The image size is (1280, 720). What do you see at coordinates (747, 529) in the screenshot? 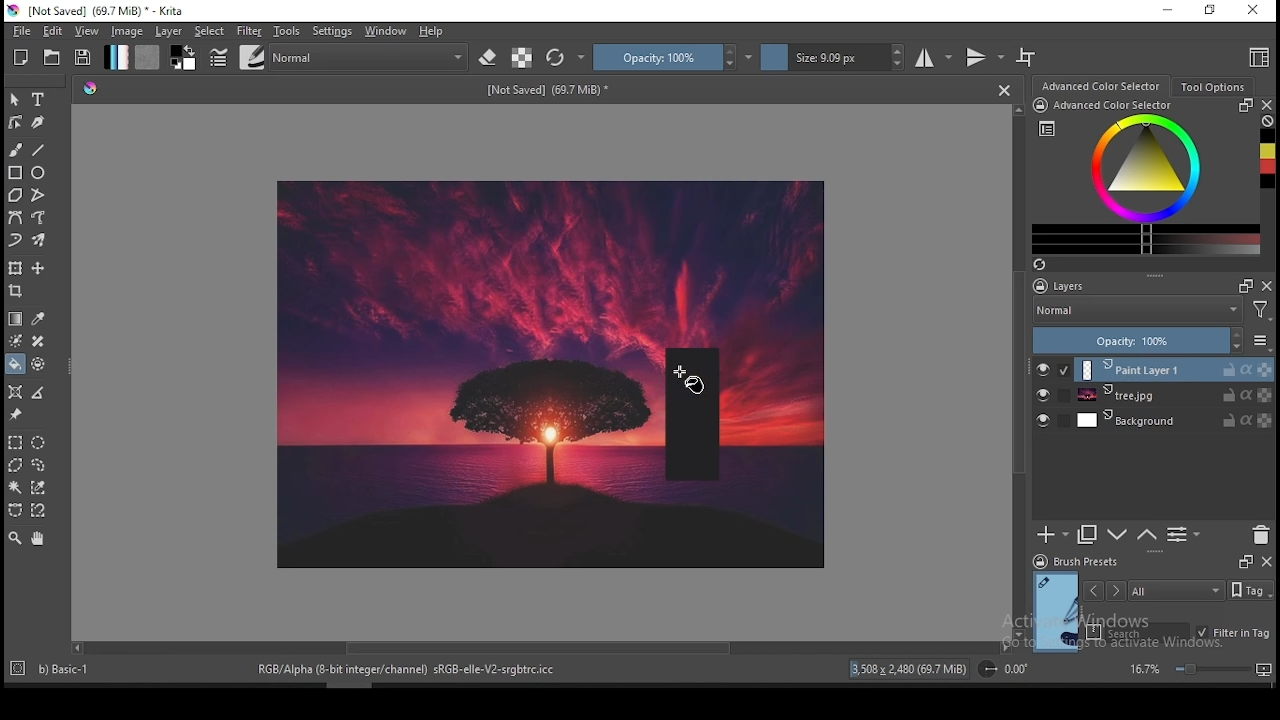
I see `image` at bounding box center [747, 529].